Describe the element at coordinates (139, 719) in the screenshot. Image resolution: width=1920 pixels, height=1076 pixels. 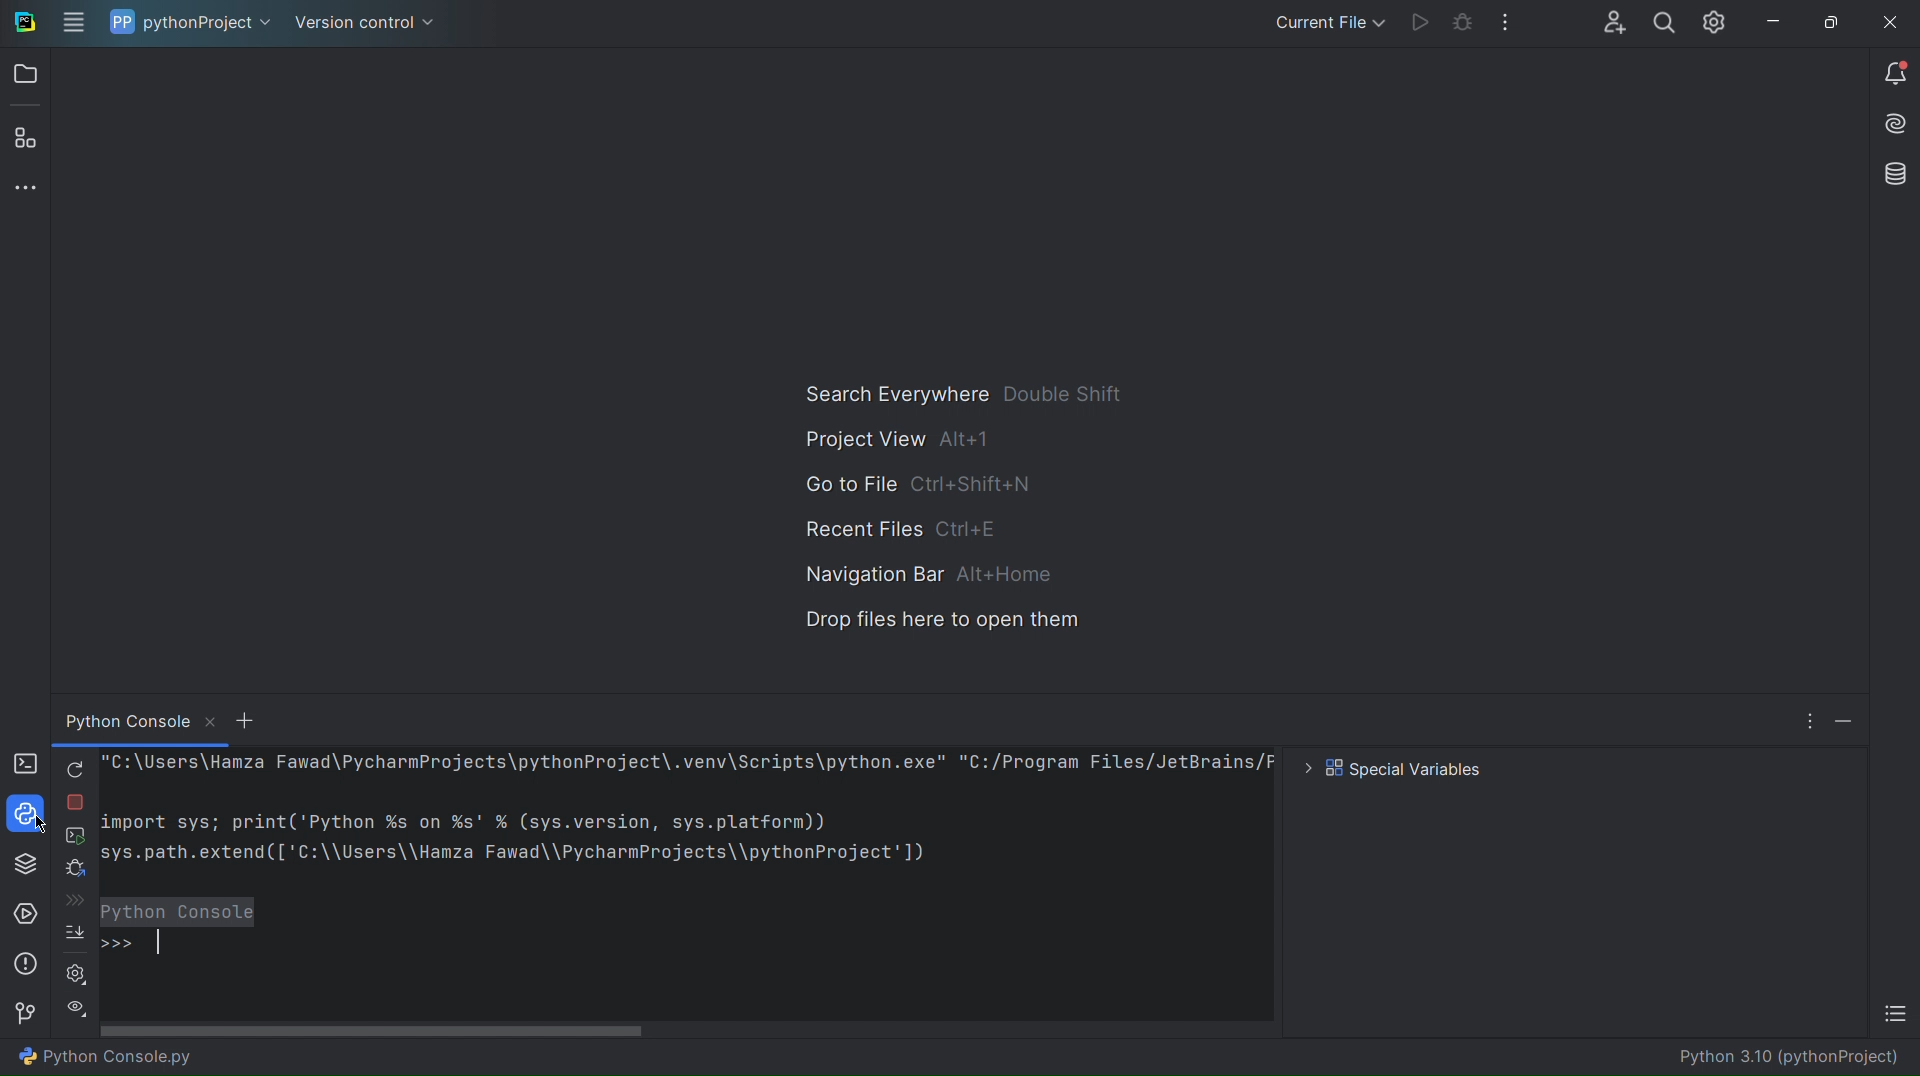
I see `Python Console` at that location.